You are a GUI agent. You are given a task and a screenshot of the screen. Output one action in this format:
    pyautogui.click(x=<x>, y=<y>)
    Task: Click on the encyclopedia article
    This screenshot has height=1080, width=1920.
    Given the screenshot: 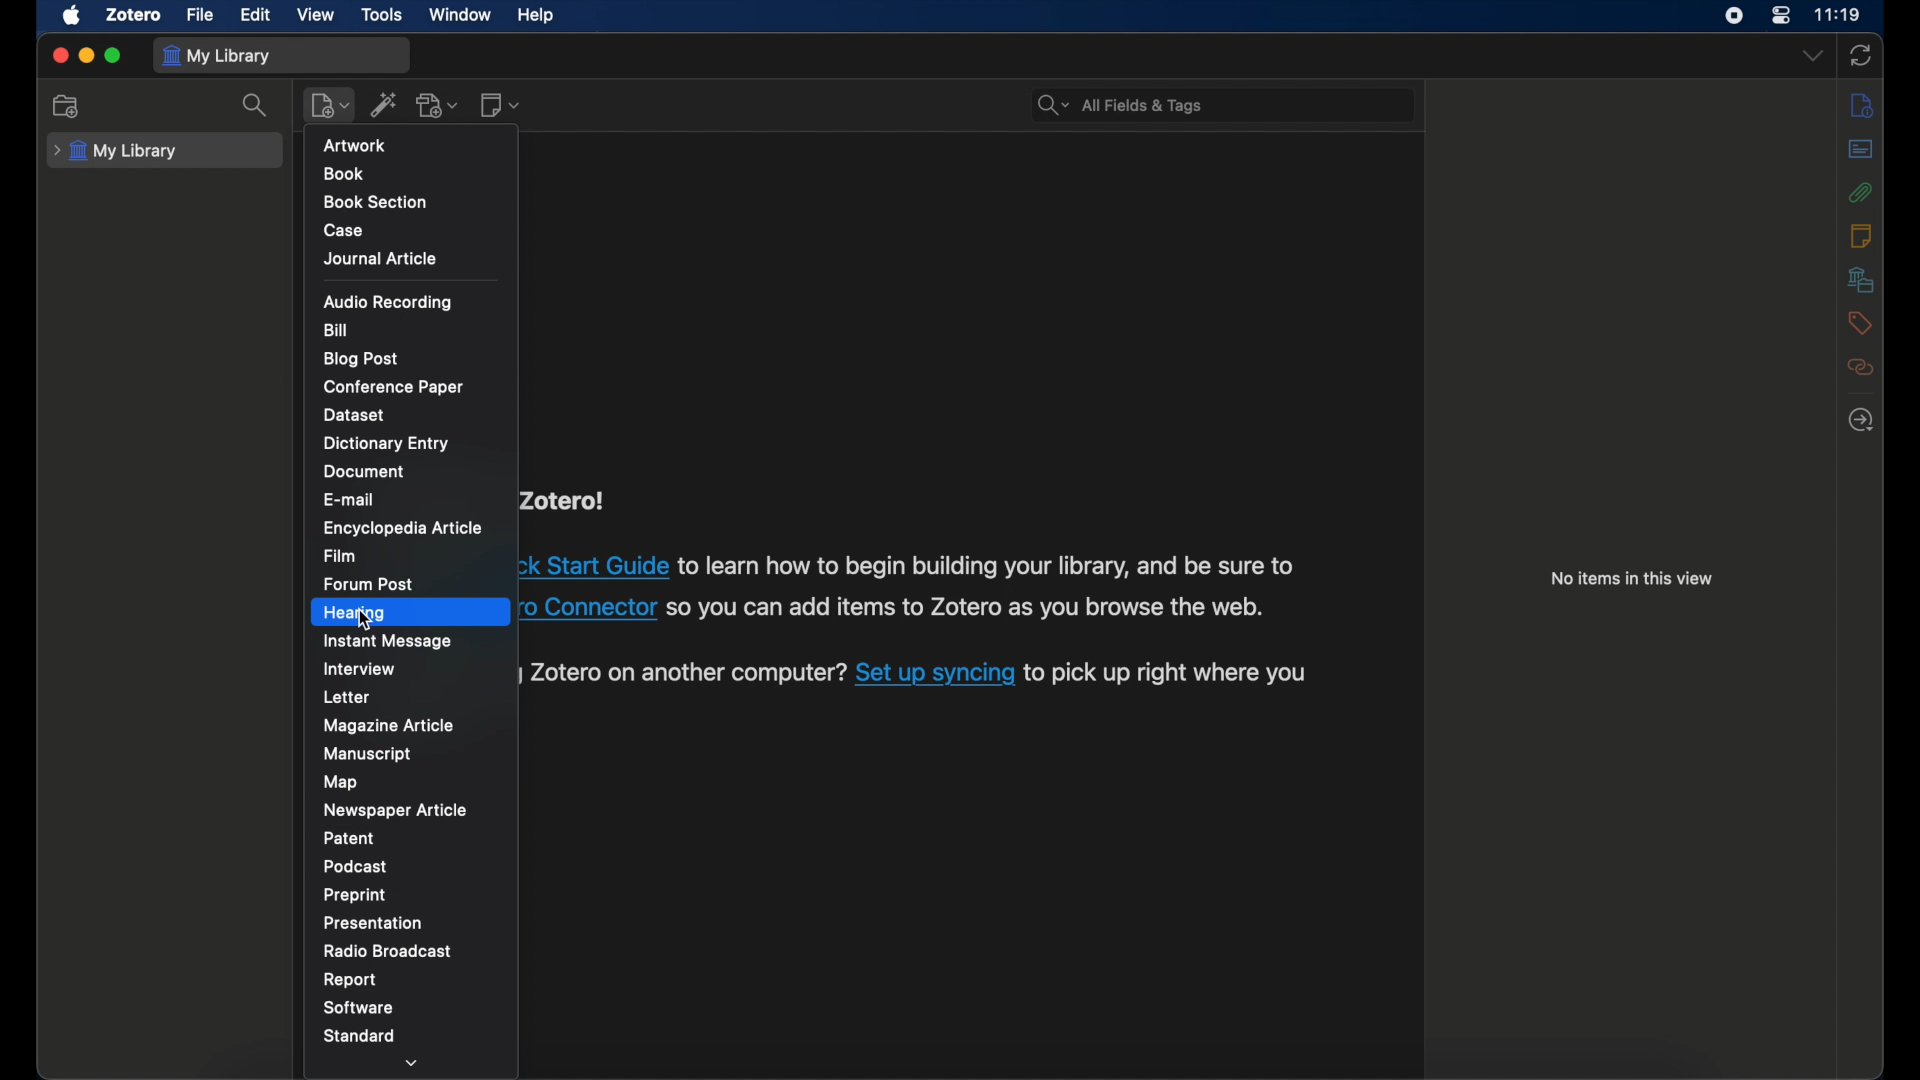 What is the action you would take?
    pyautogui.click(x=403, y=527)
    